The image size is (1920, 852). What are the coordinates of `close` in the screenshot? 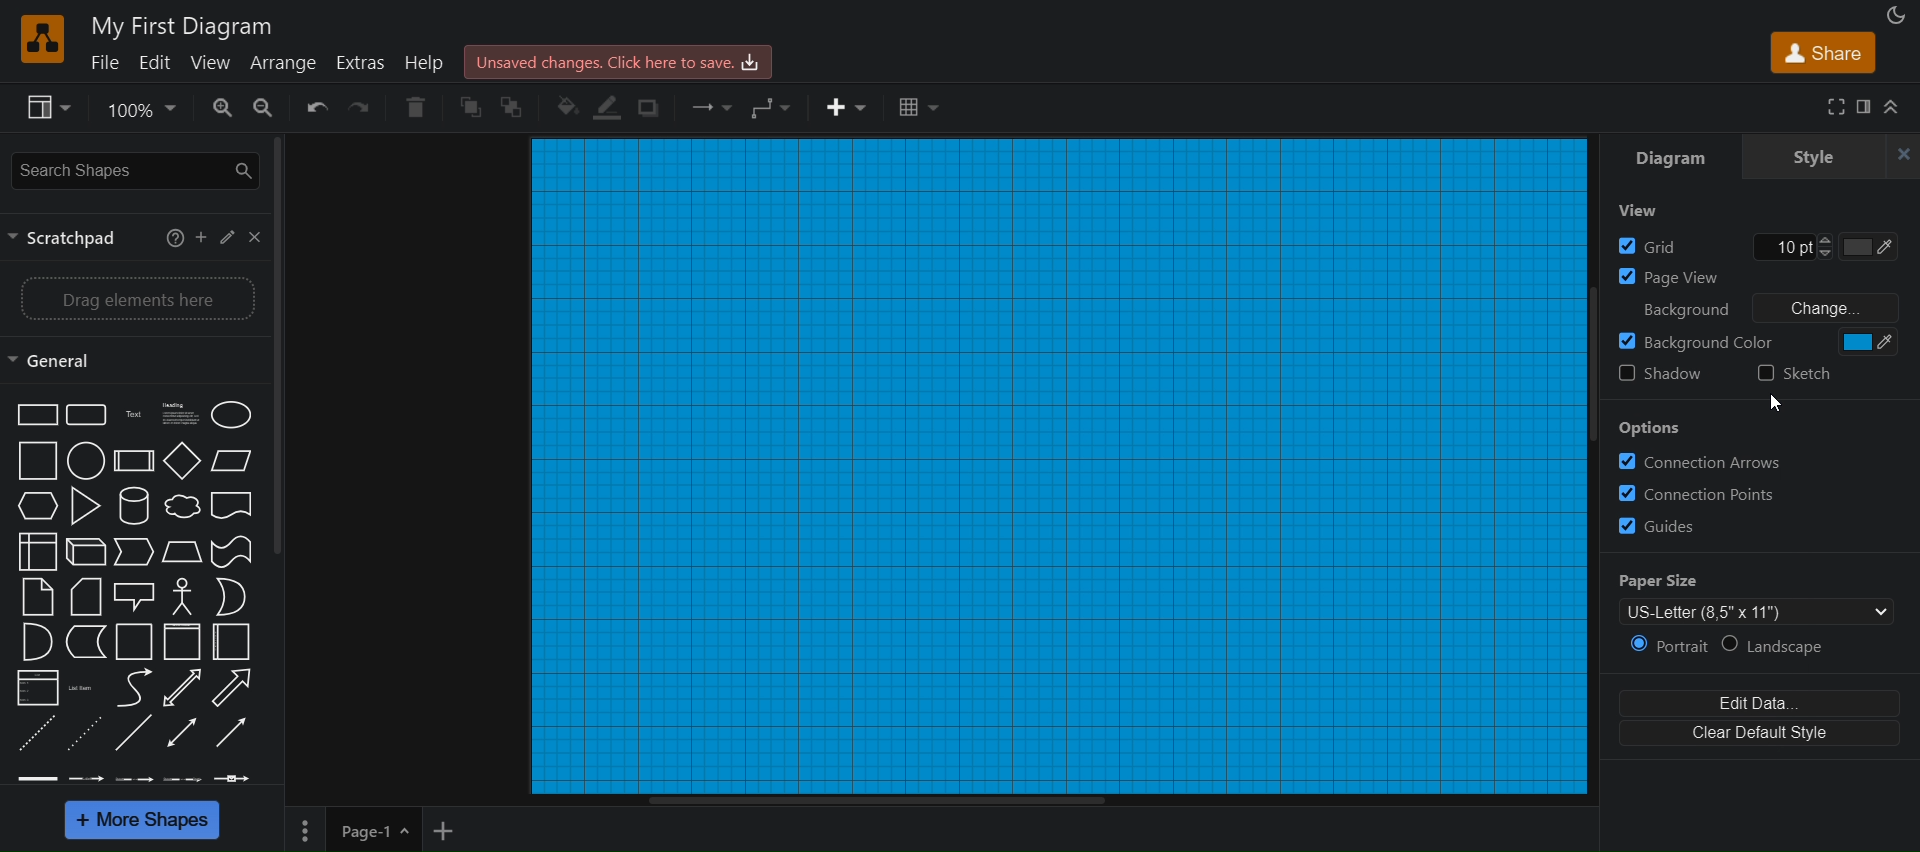 It's located at (255, 237).